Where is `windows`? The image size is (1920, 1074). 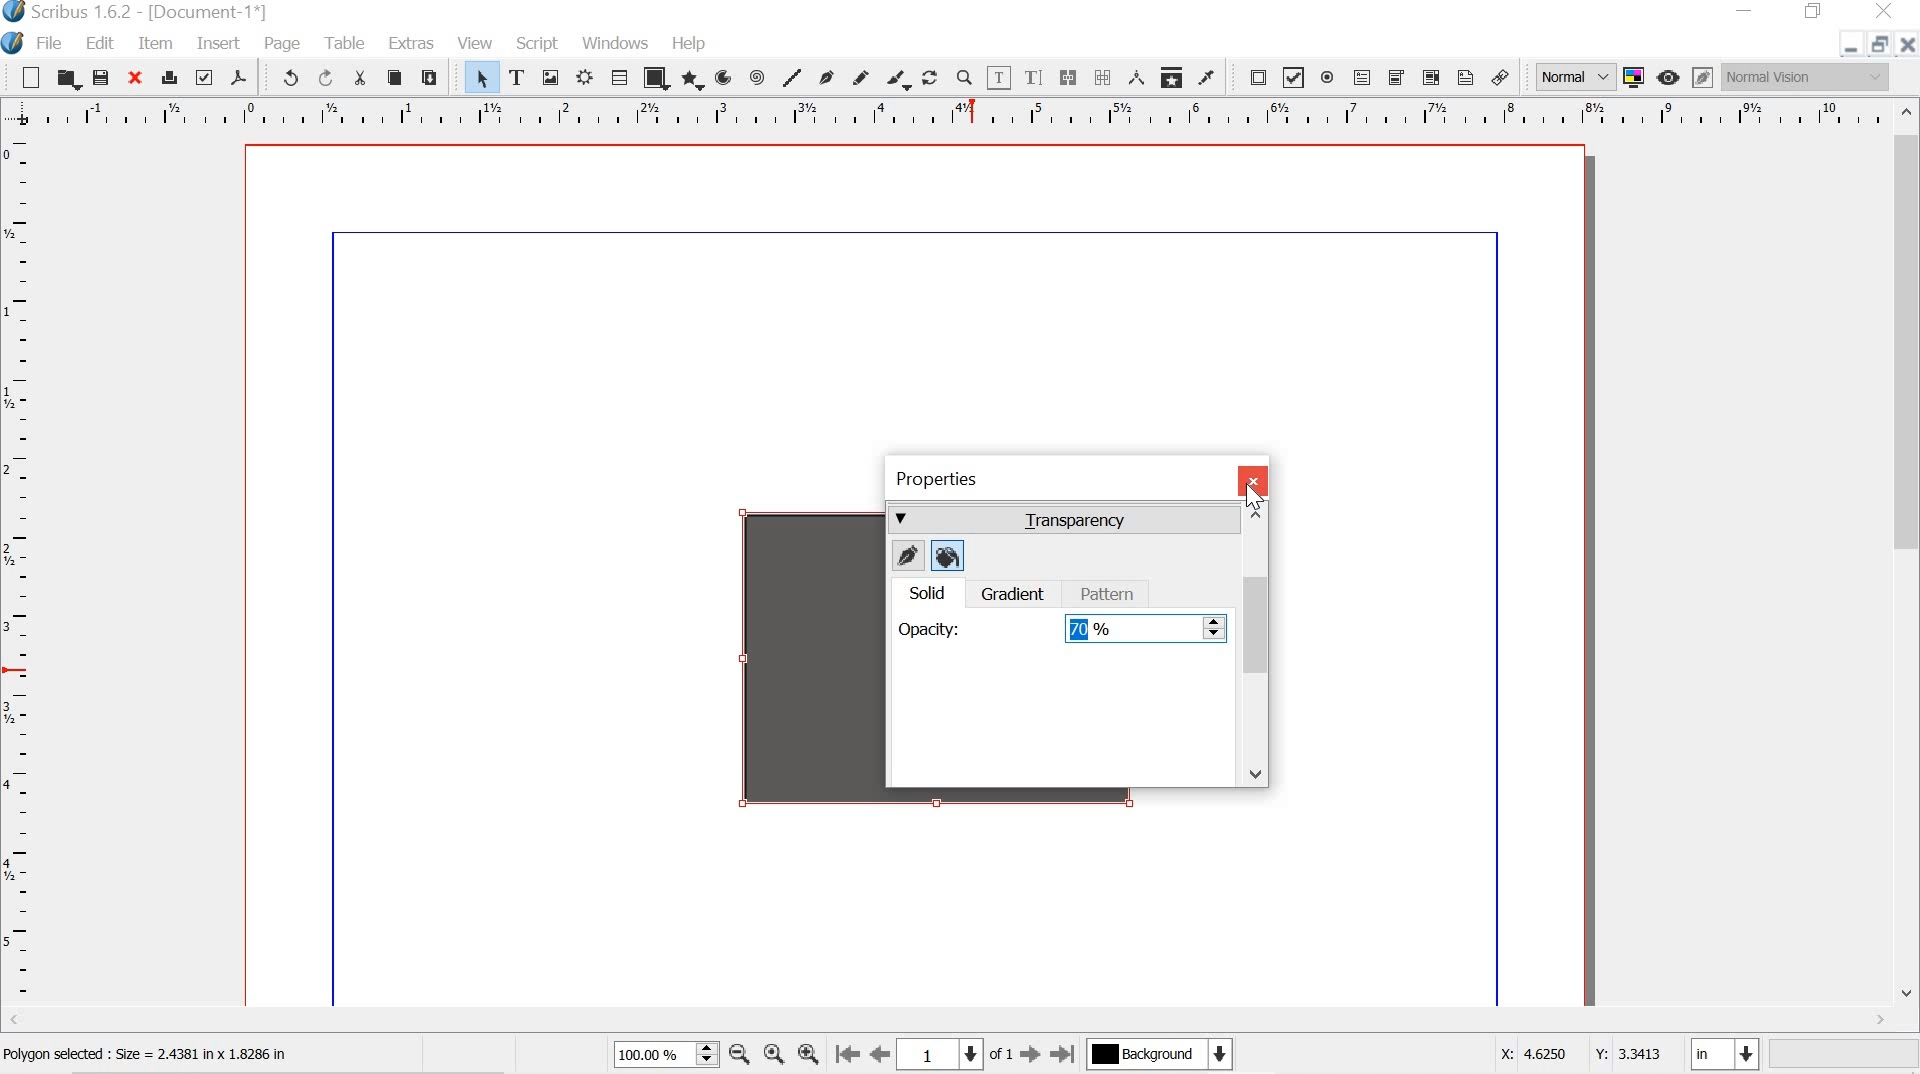
windows is located at coordinates (617, 42).